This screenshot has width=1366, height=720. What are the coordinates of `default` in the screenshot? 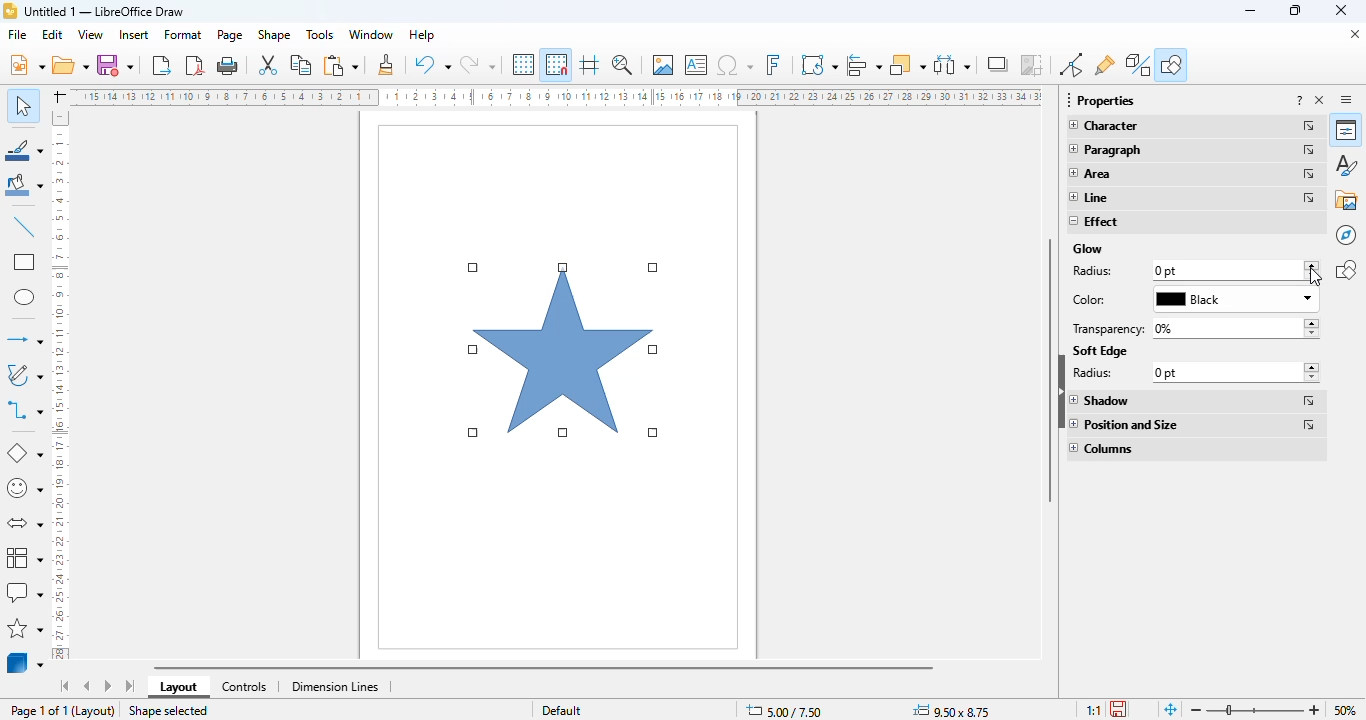 It's located at (562, 709).